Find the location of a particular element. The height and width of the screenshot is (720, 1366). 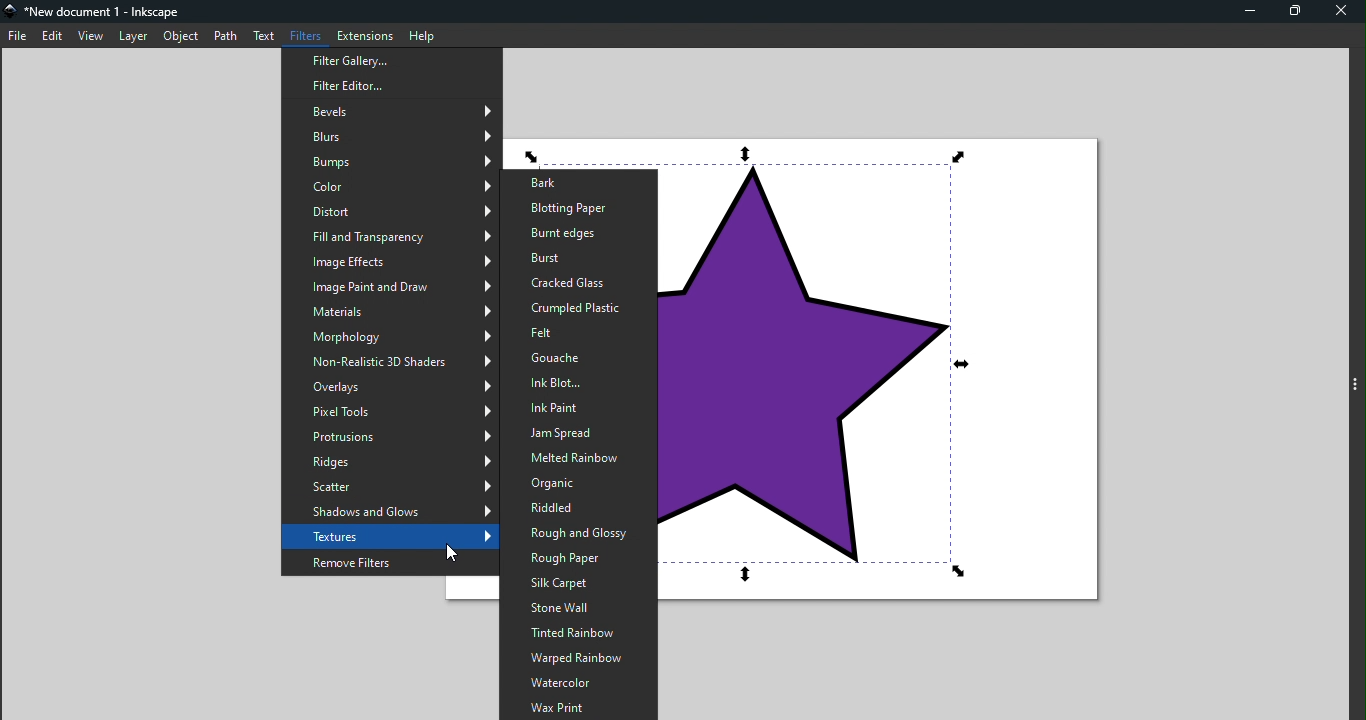

Scatter is located at coordinates (389, 486).